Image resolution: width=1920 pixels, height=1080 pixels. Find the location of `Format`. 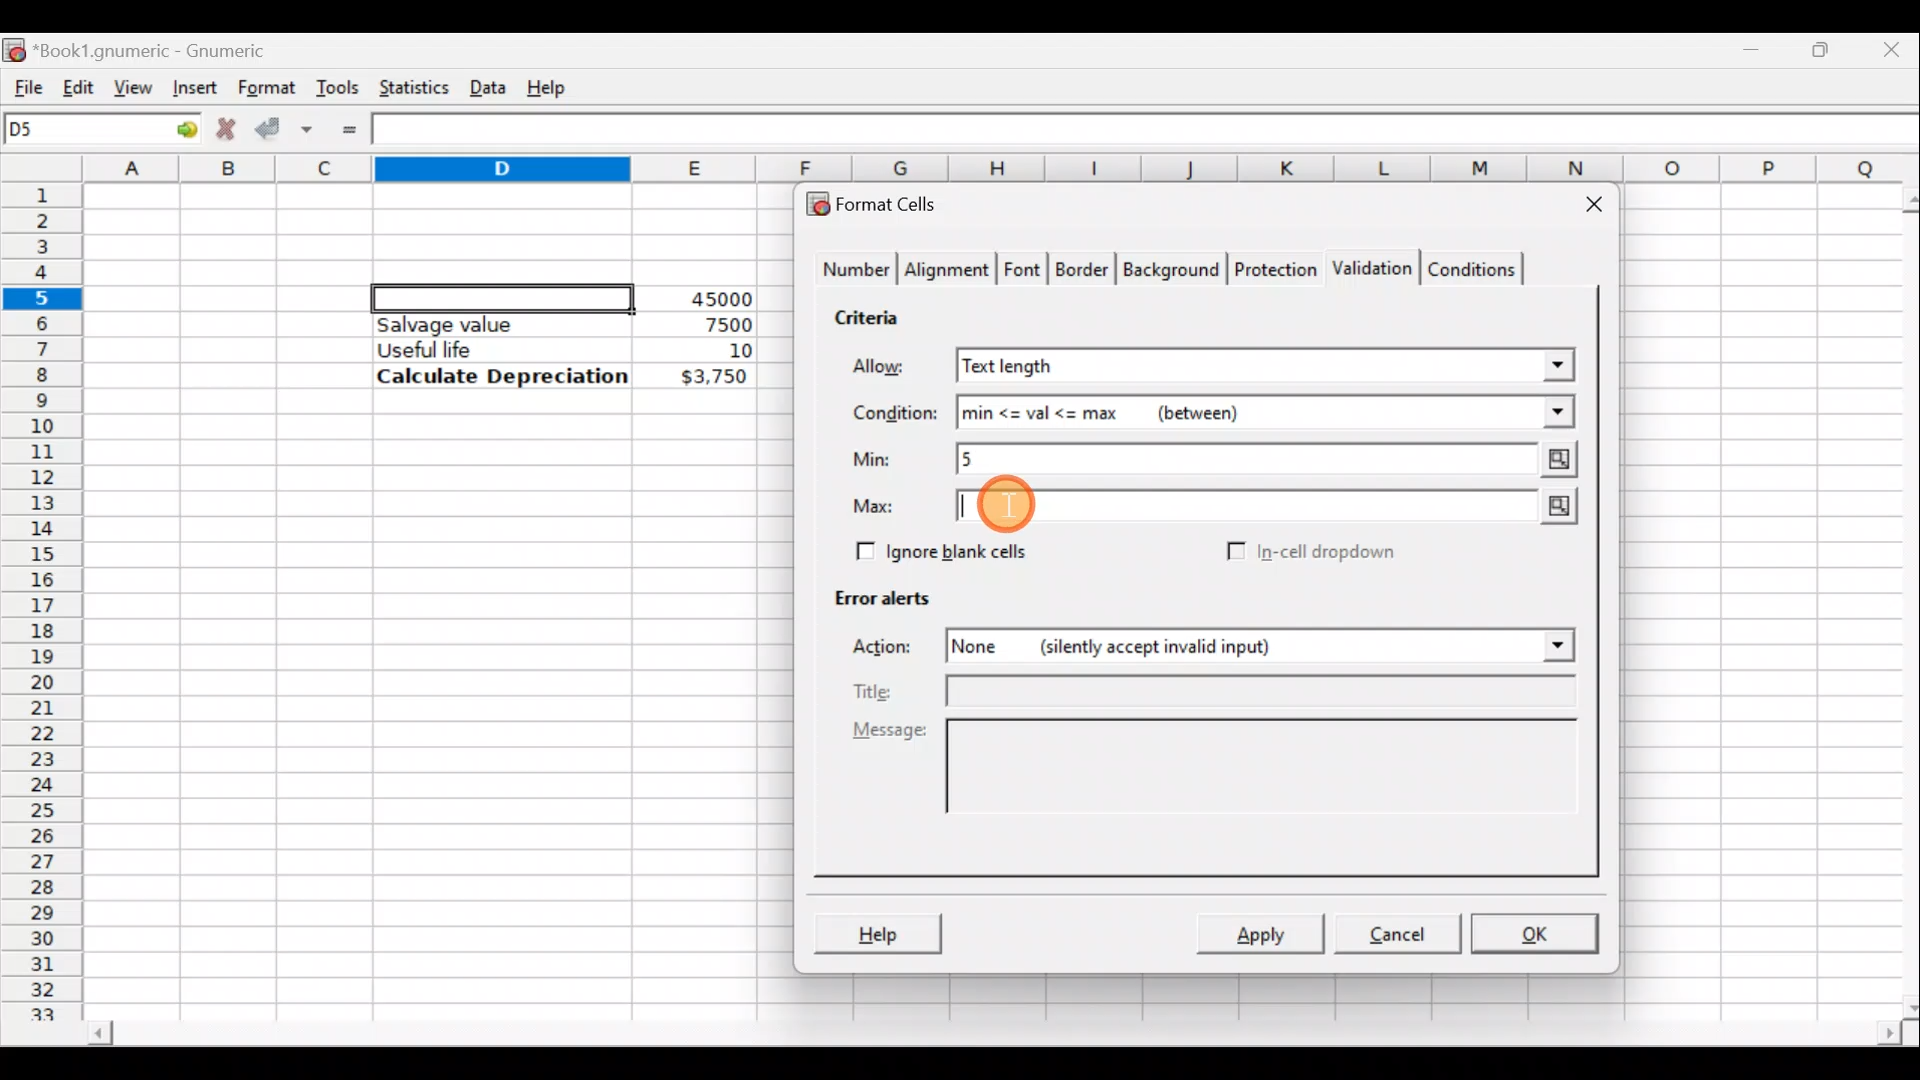

Format is located at coordinates (265, 88).